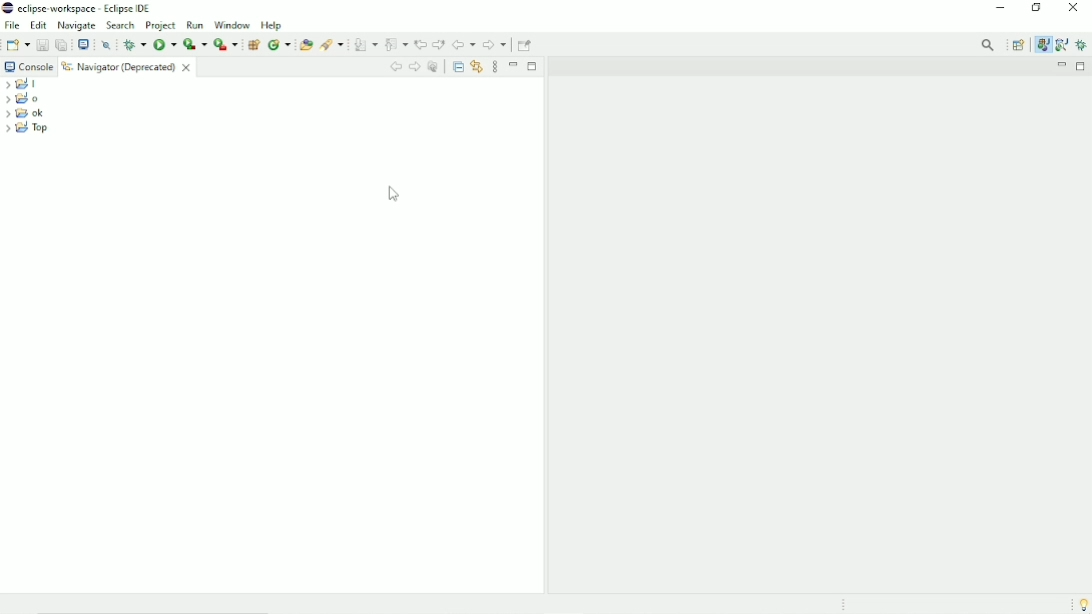  What do you see at coordinates (128, 67) in the screenshot?
I see `Navigator (Deprecated)` at bounding box center [128, 67].